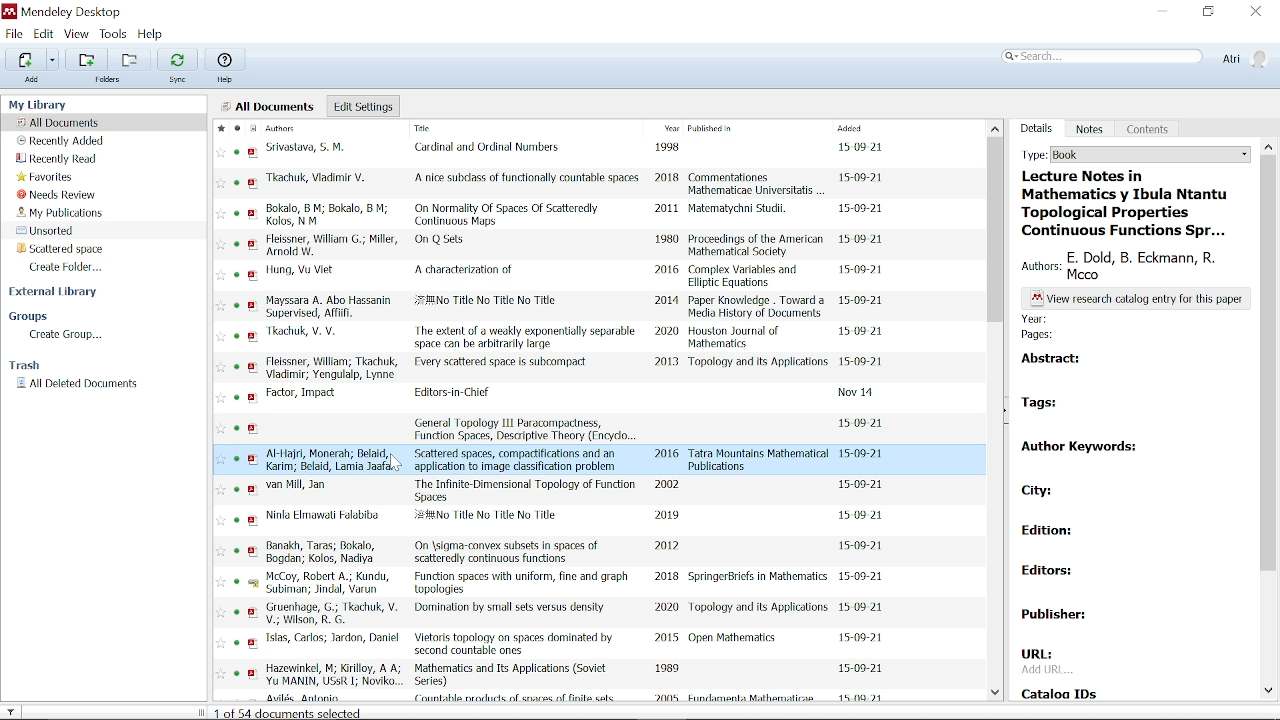 The width and height of the screenshot is (1280, 720). What do you see at coordinates (492, 149) in the screenshot?
I see `title` at bounding box center [492, 149].